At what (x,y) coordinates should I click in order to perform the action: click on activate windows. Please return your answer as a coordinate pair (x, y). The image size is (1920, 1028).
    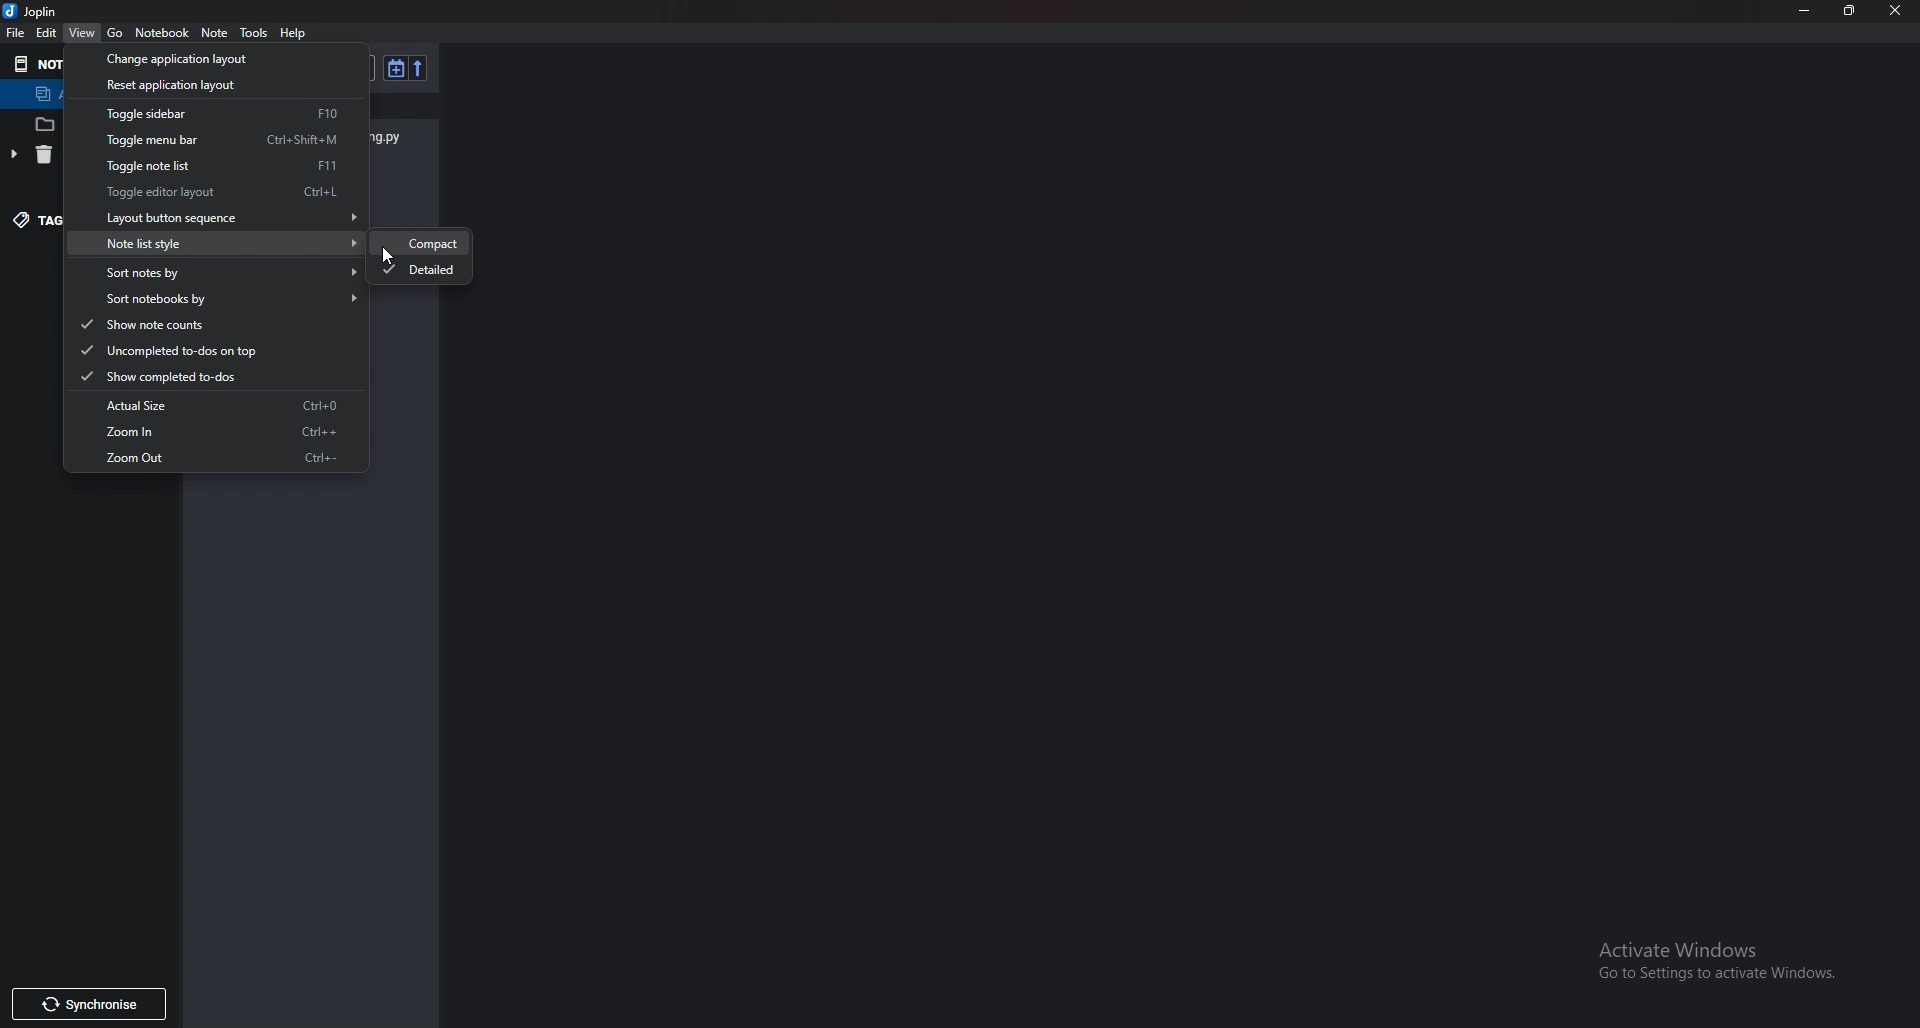
    Looking at the image, I should click on (1722, 964).